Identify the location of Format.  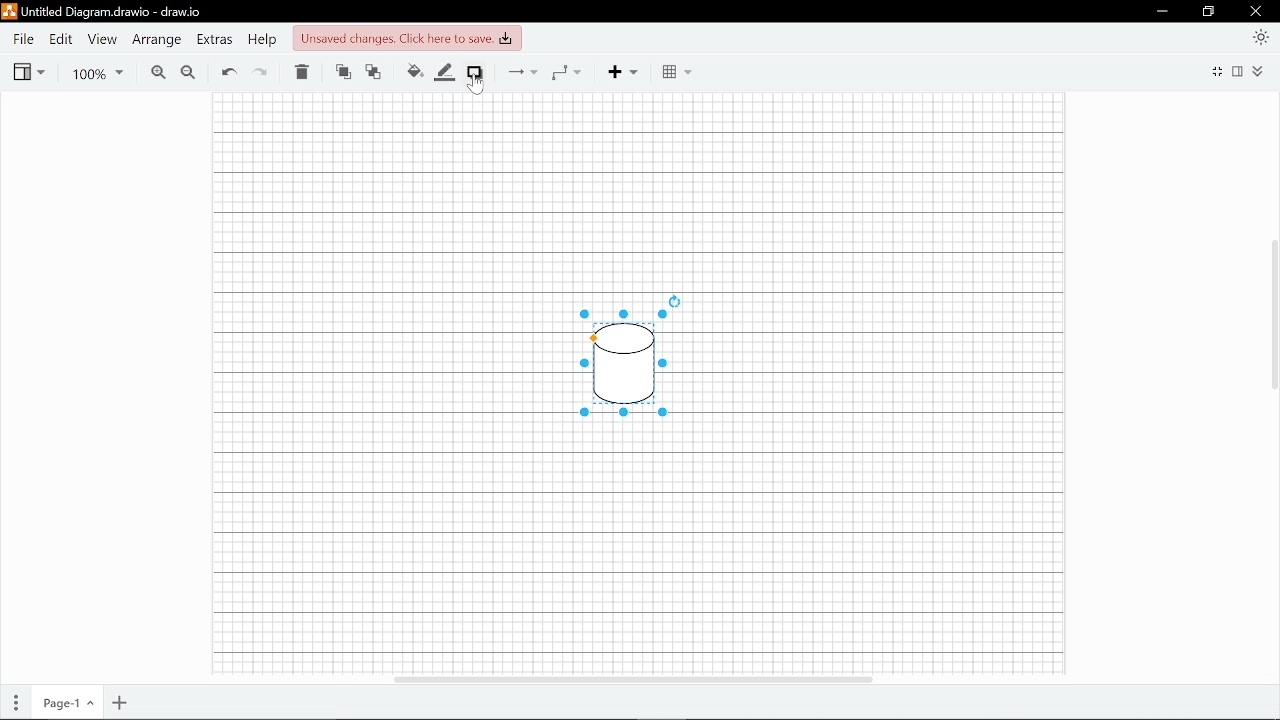
(1238, 71).